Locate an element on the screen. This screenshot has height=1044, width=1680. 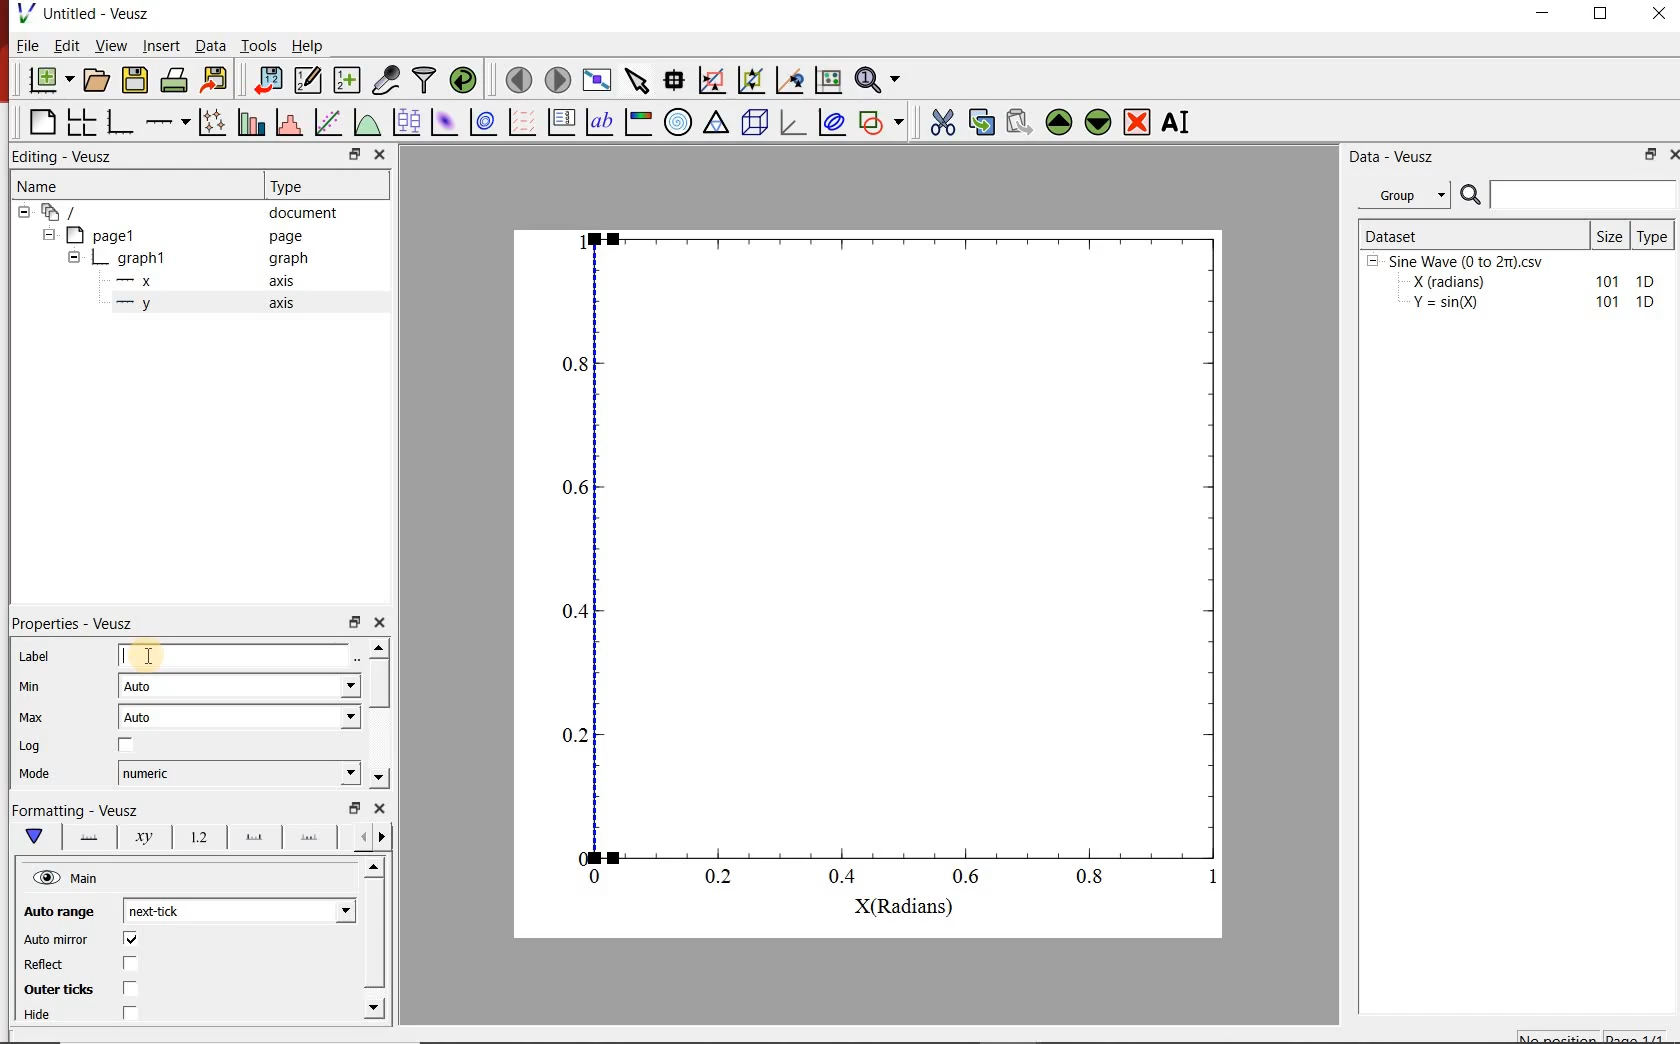
Data - Veusz is located at coordinates (1395, 158).